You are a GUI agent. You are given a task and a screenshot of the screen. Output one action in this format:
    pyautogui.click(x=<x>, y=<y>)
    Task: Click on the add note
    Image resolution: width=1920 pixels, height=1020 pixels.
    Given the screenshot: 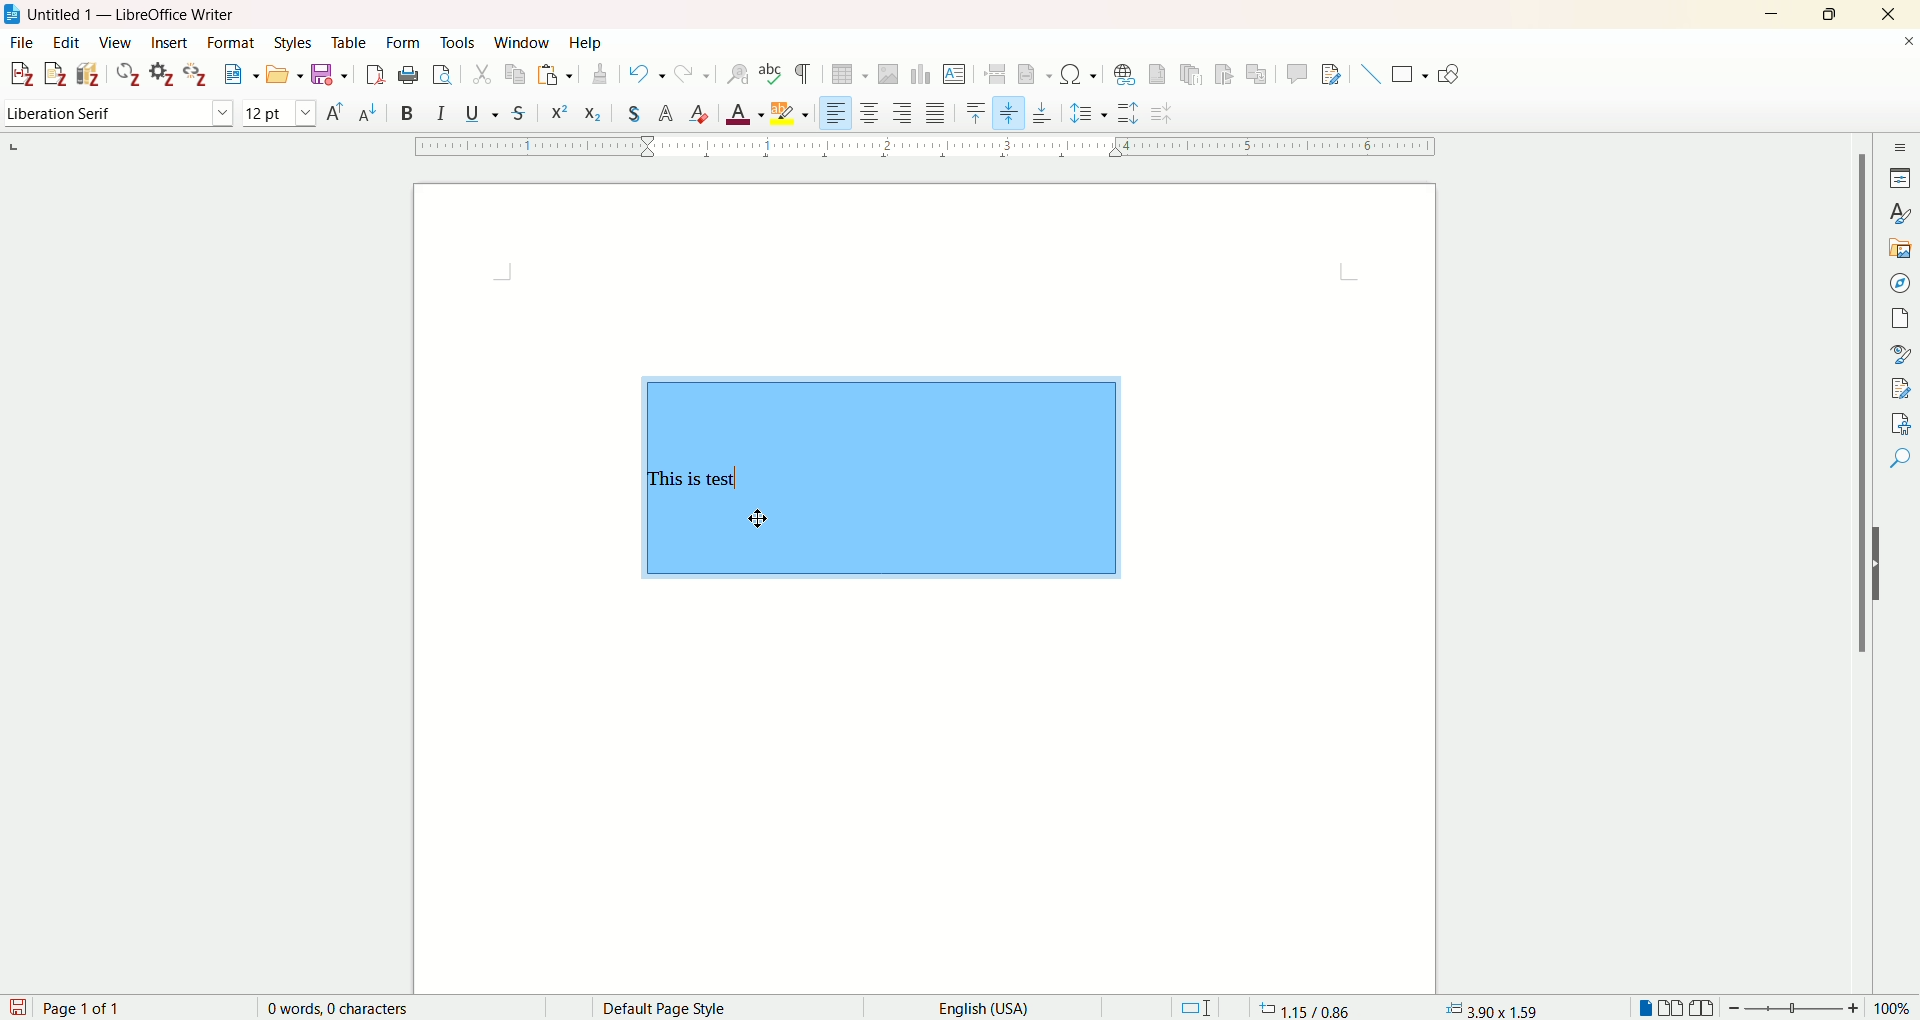 What is the action you would take?
    pyautogui.click(x=56, y=74)
    